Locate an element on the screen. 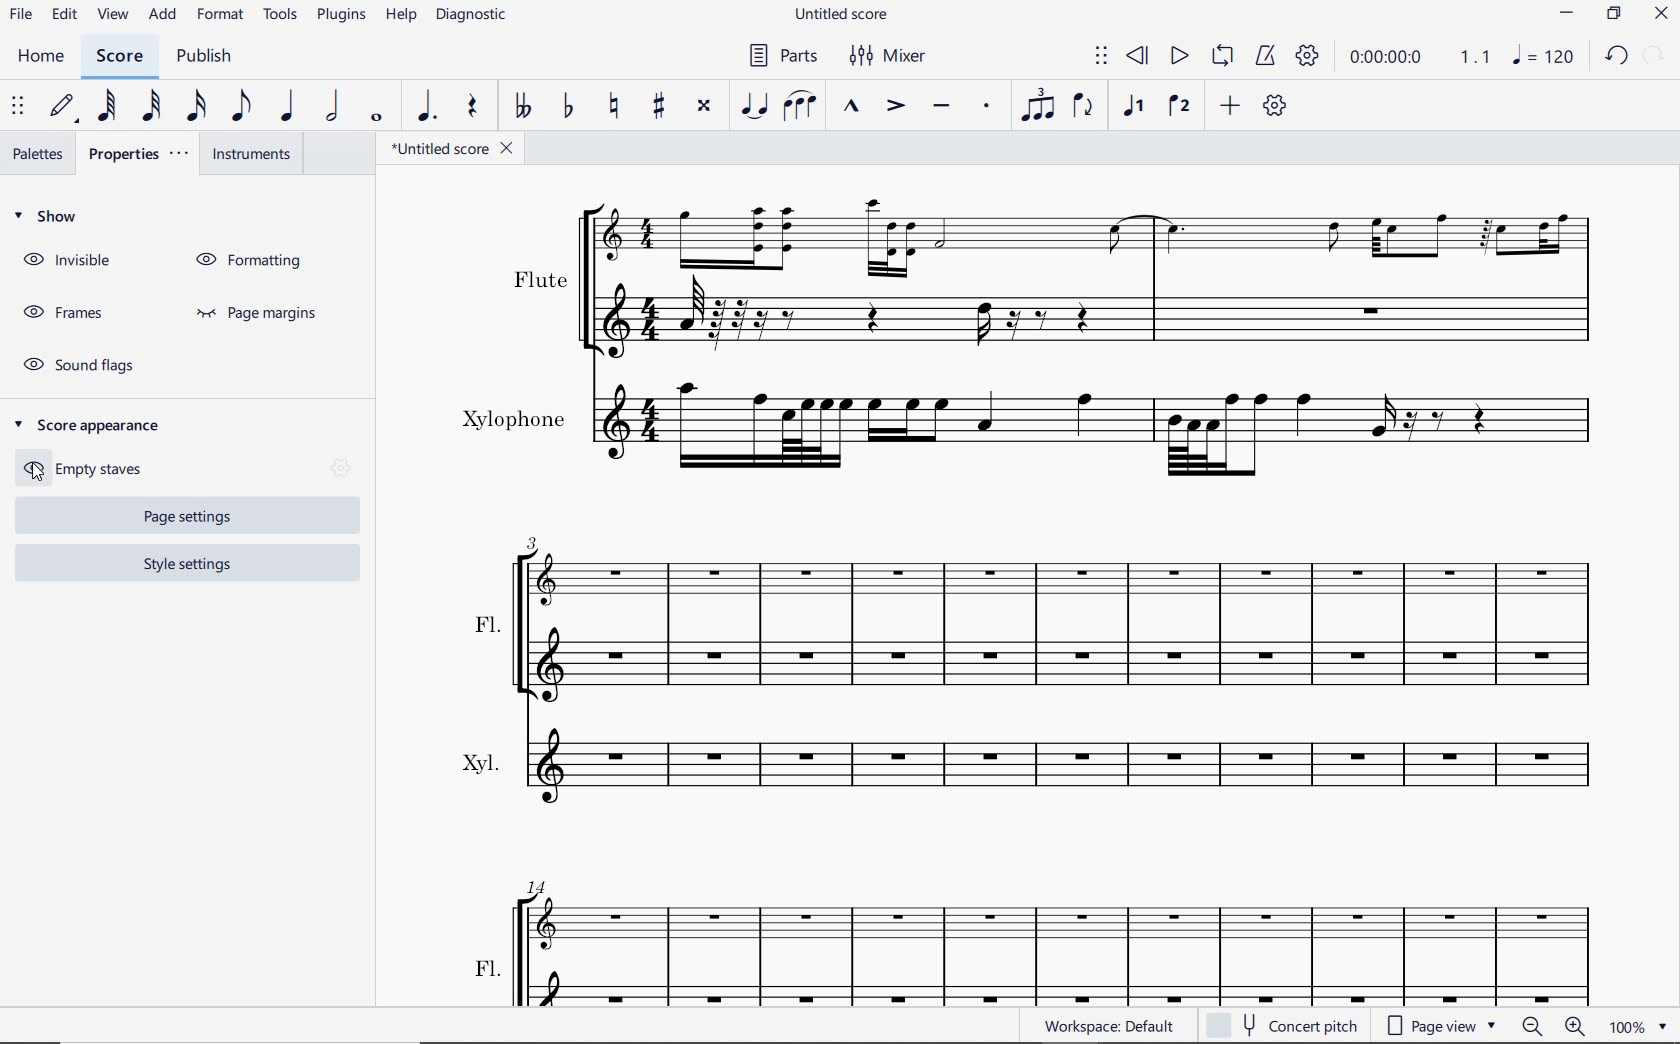 The height and width of the screenshot is (1044, 1680). FORMATTING is located at coordinates (252, 256).